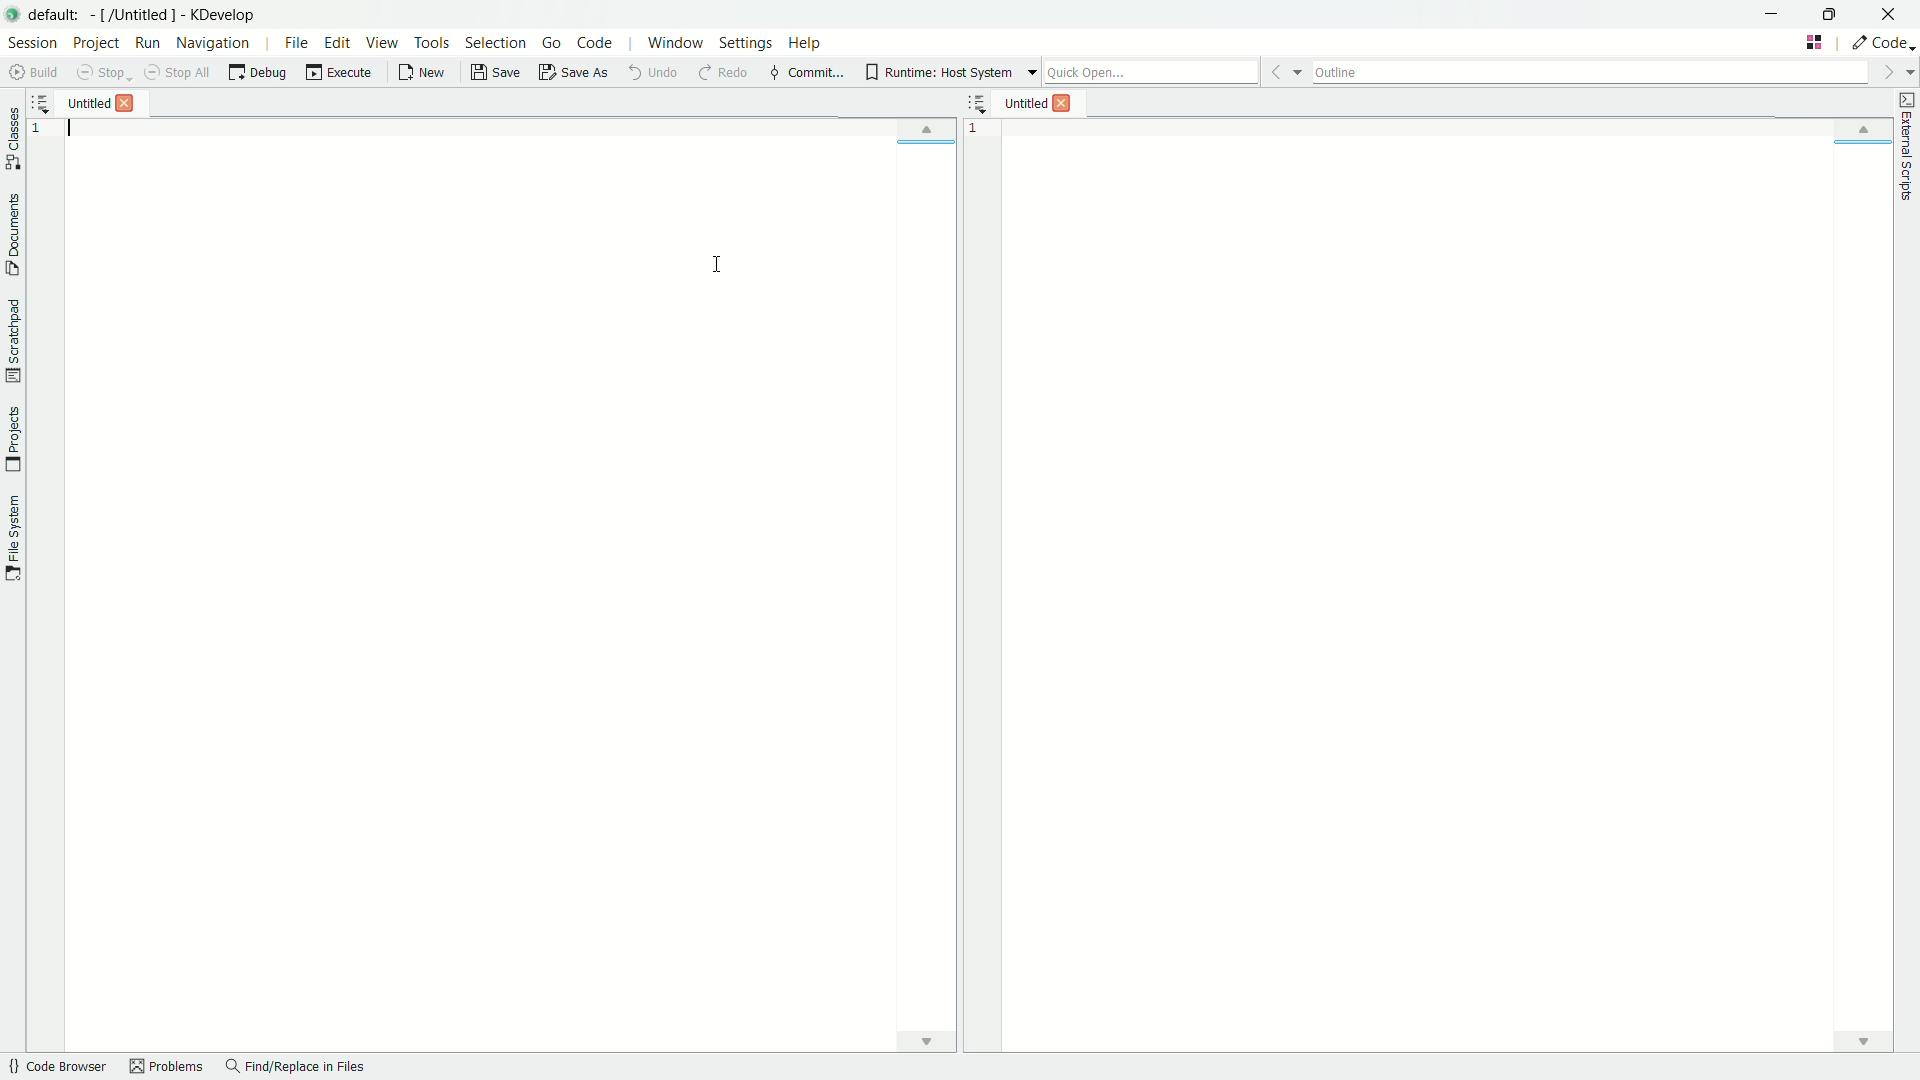 The image size is (1920, 1080). Describe the element at coordinates (552, 46) in the screenshot. I see `go menu` at that location.